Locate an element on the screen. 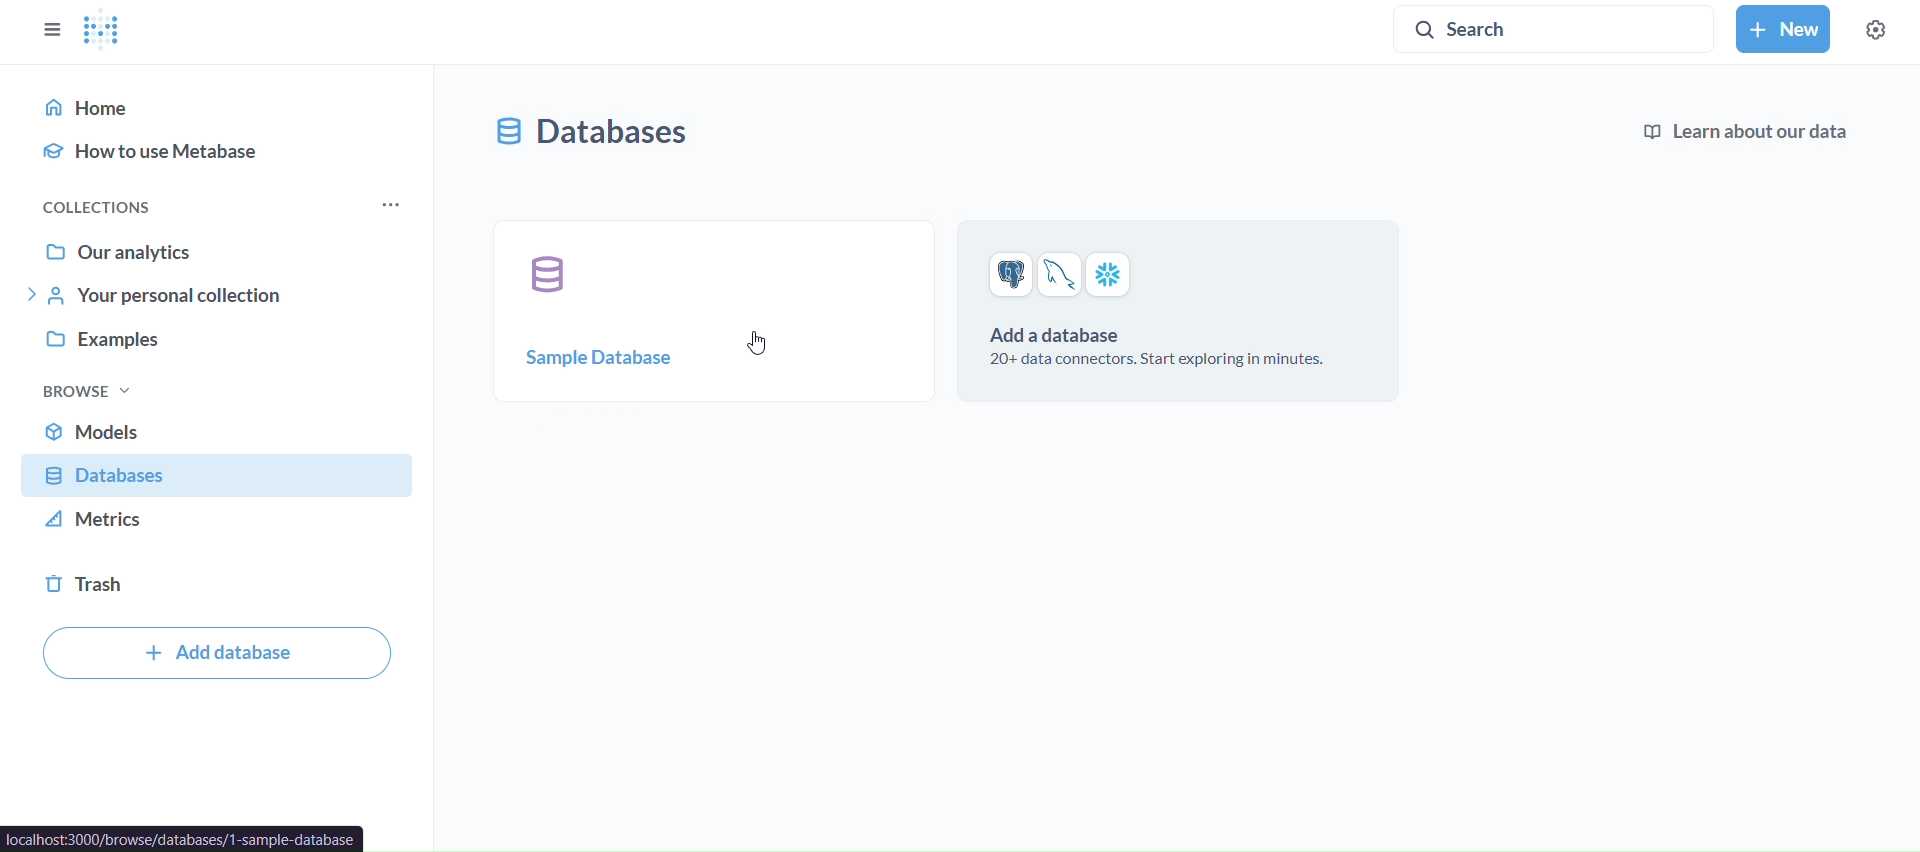 Image resolution: width=1920 pixels, height=852 pixels. our analytics is located at coordinates (217, 248).